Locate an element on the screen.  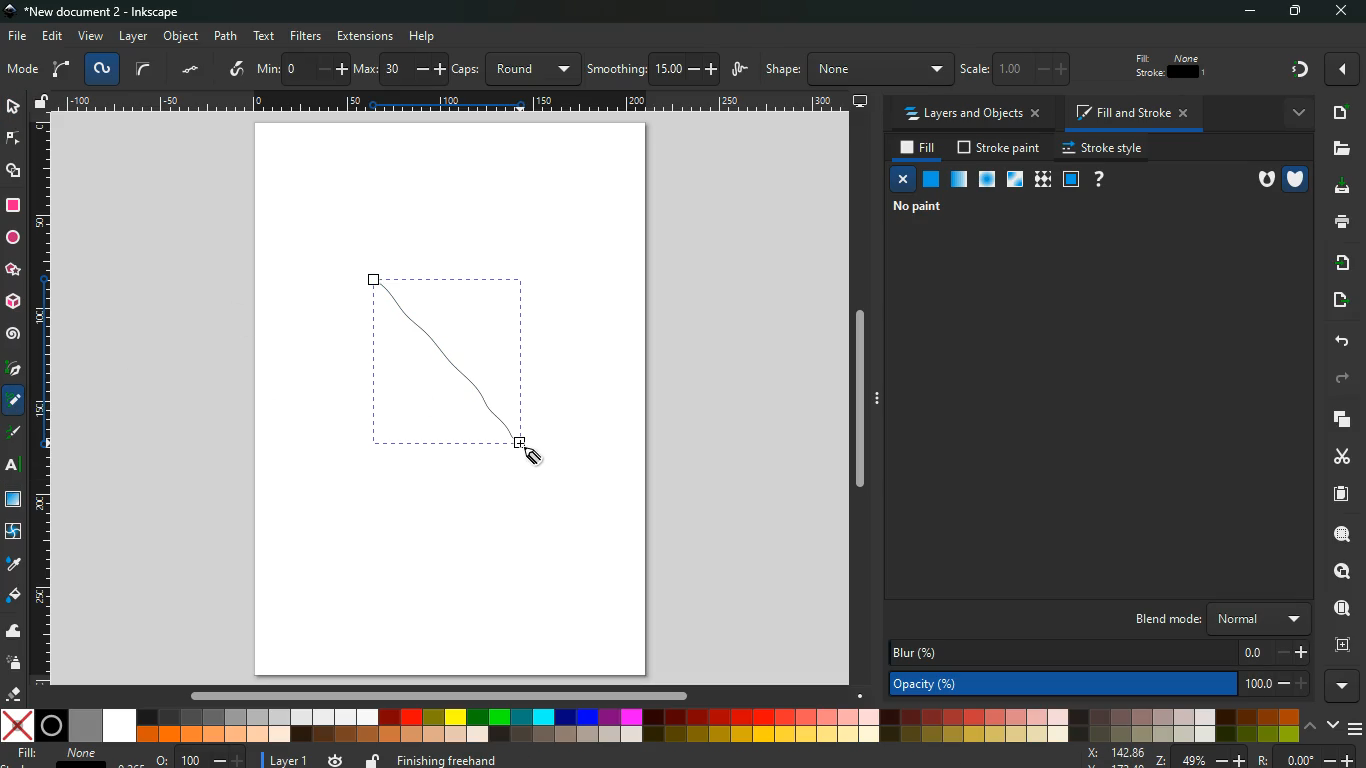
send is located at coordinates (1342, 296).